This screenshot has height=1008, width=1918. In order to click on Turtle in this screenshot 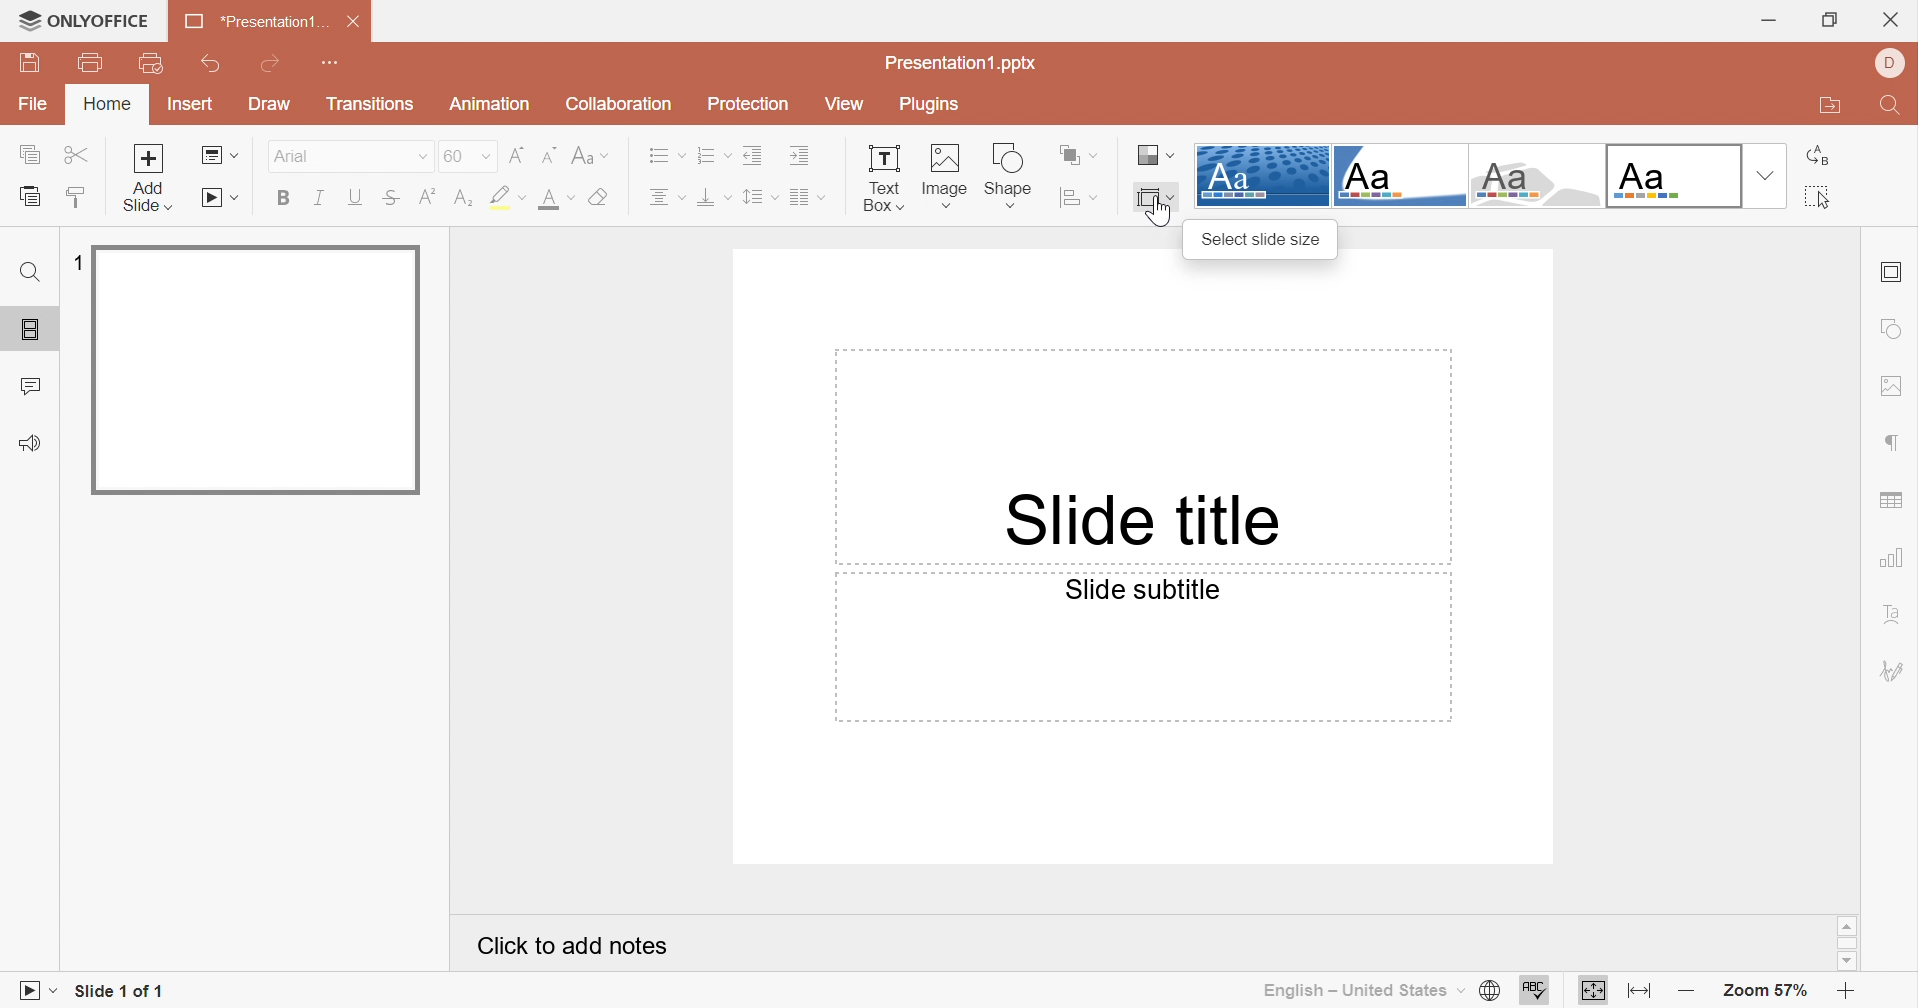, I will do `click(1530, 176)`.